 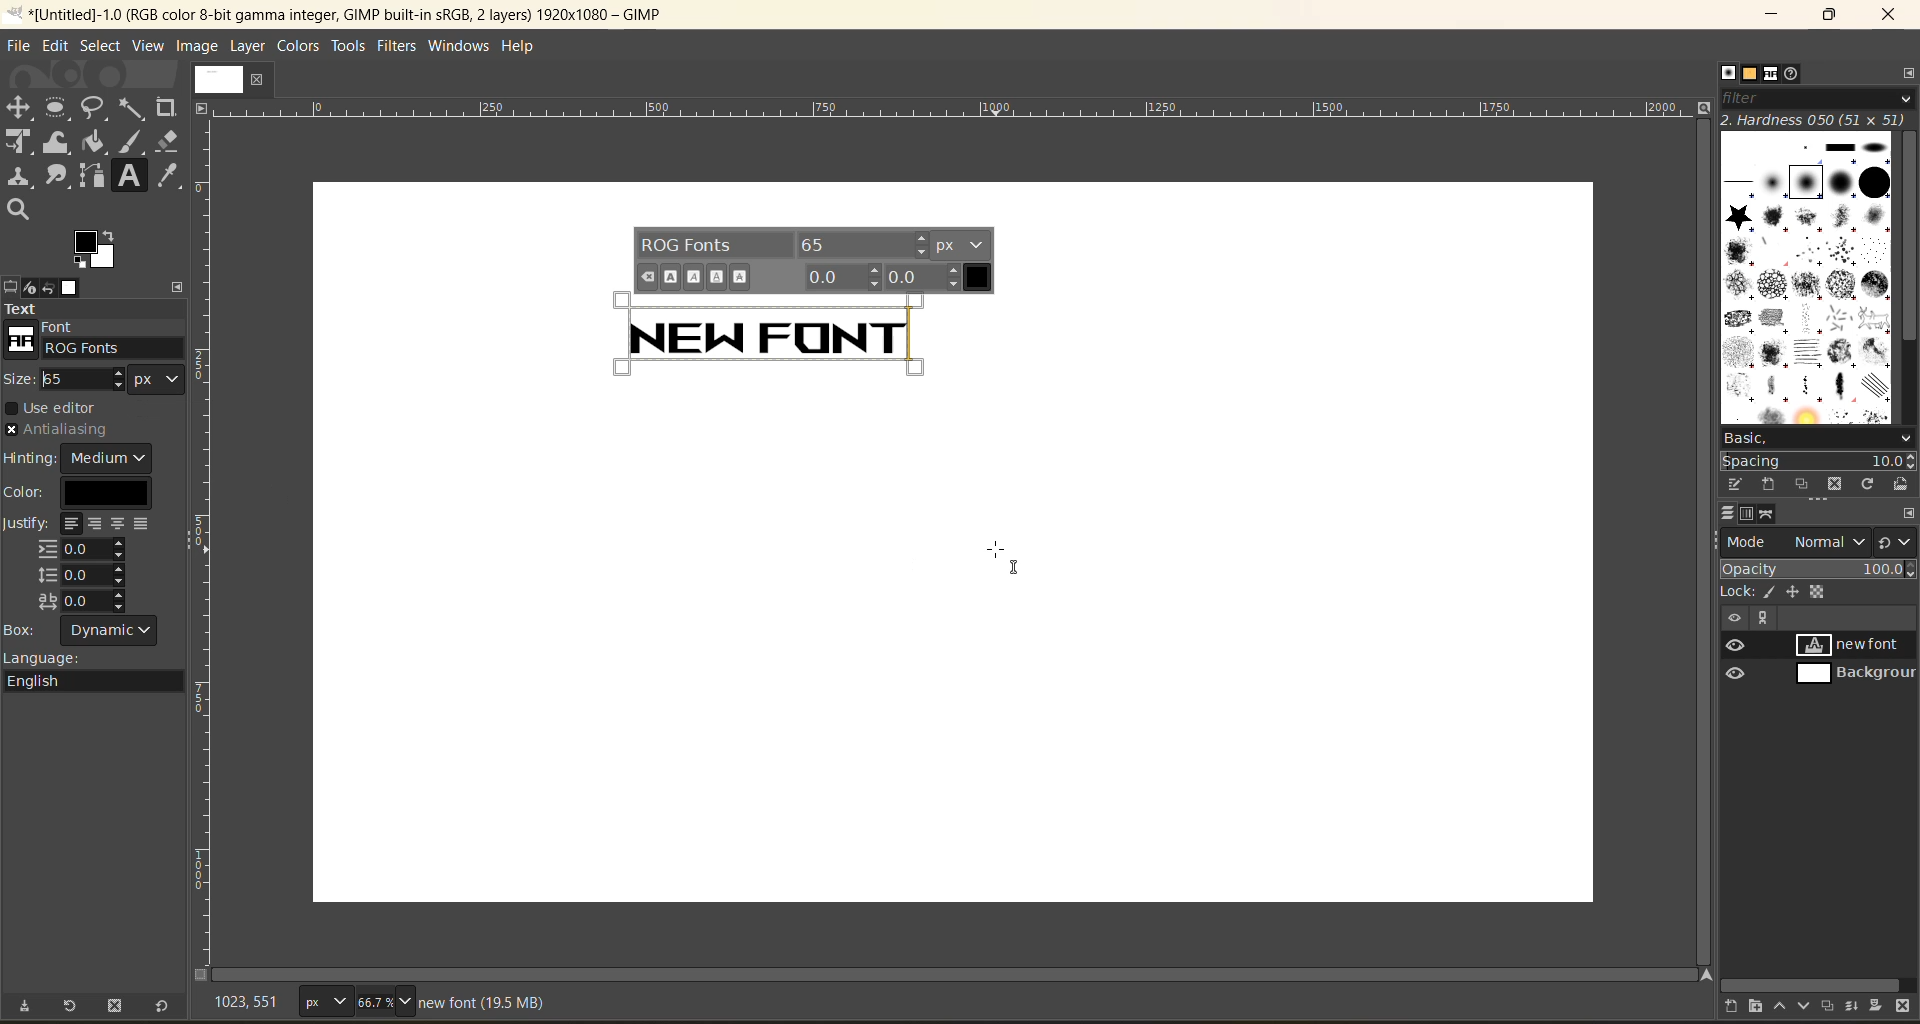 I want to click on refresh brushes, so click(x=1866, y=485).